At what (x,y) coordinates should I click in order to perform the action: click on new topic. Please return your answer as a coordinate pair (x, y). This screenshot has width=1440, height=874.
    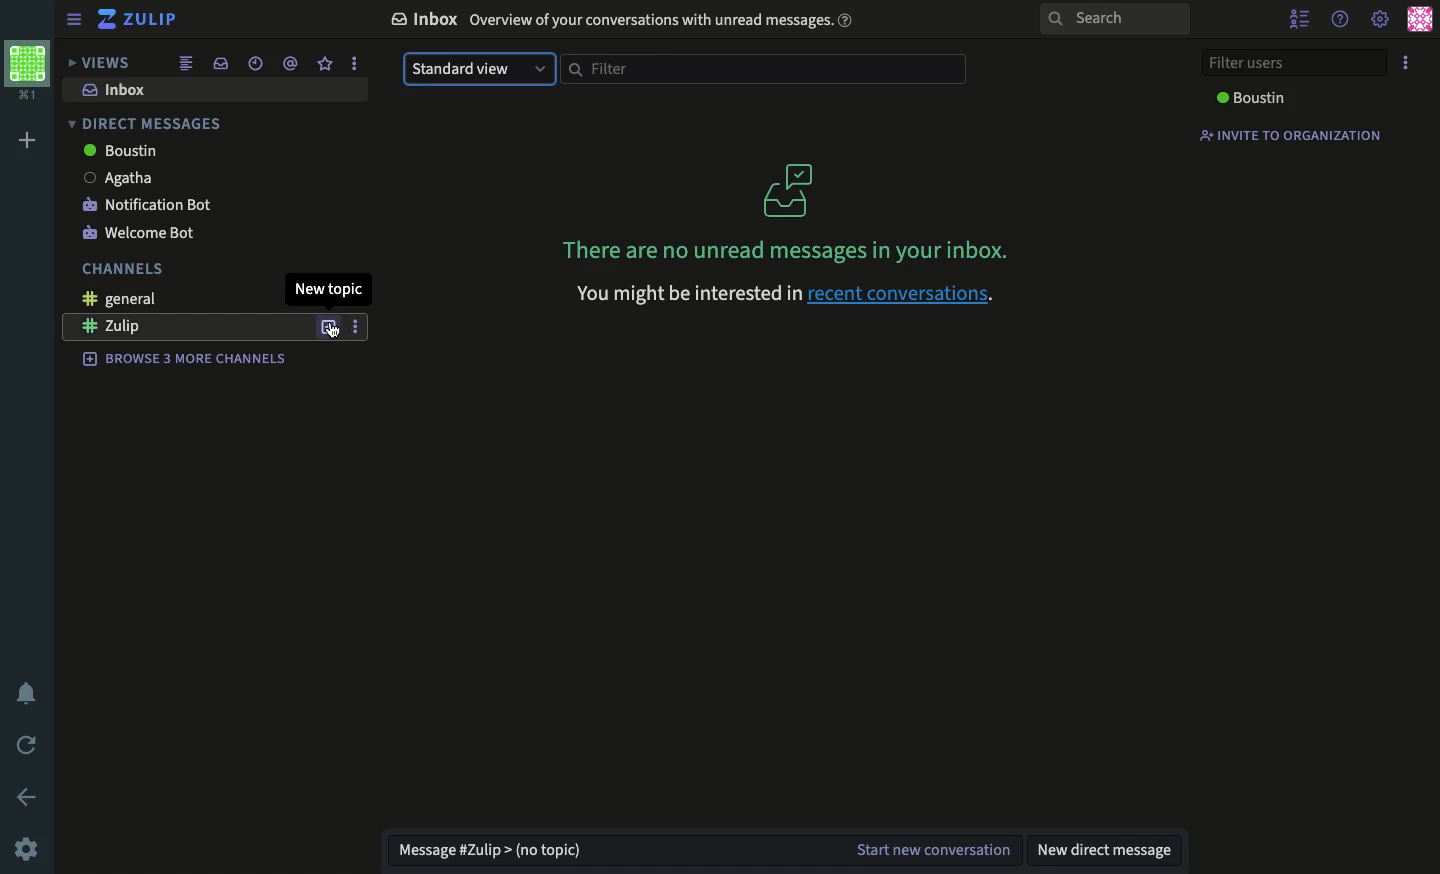
    Looking at the image, I should click on (332, 289).